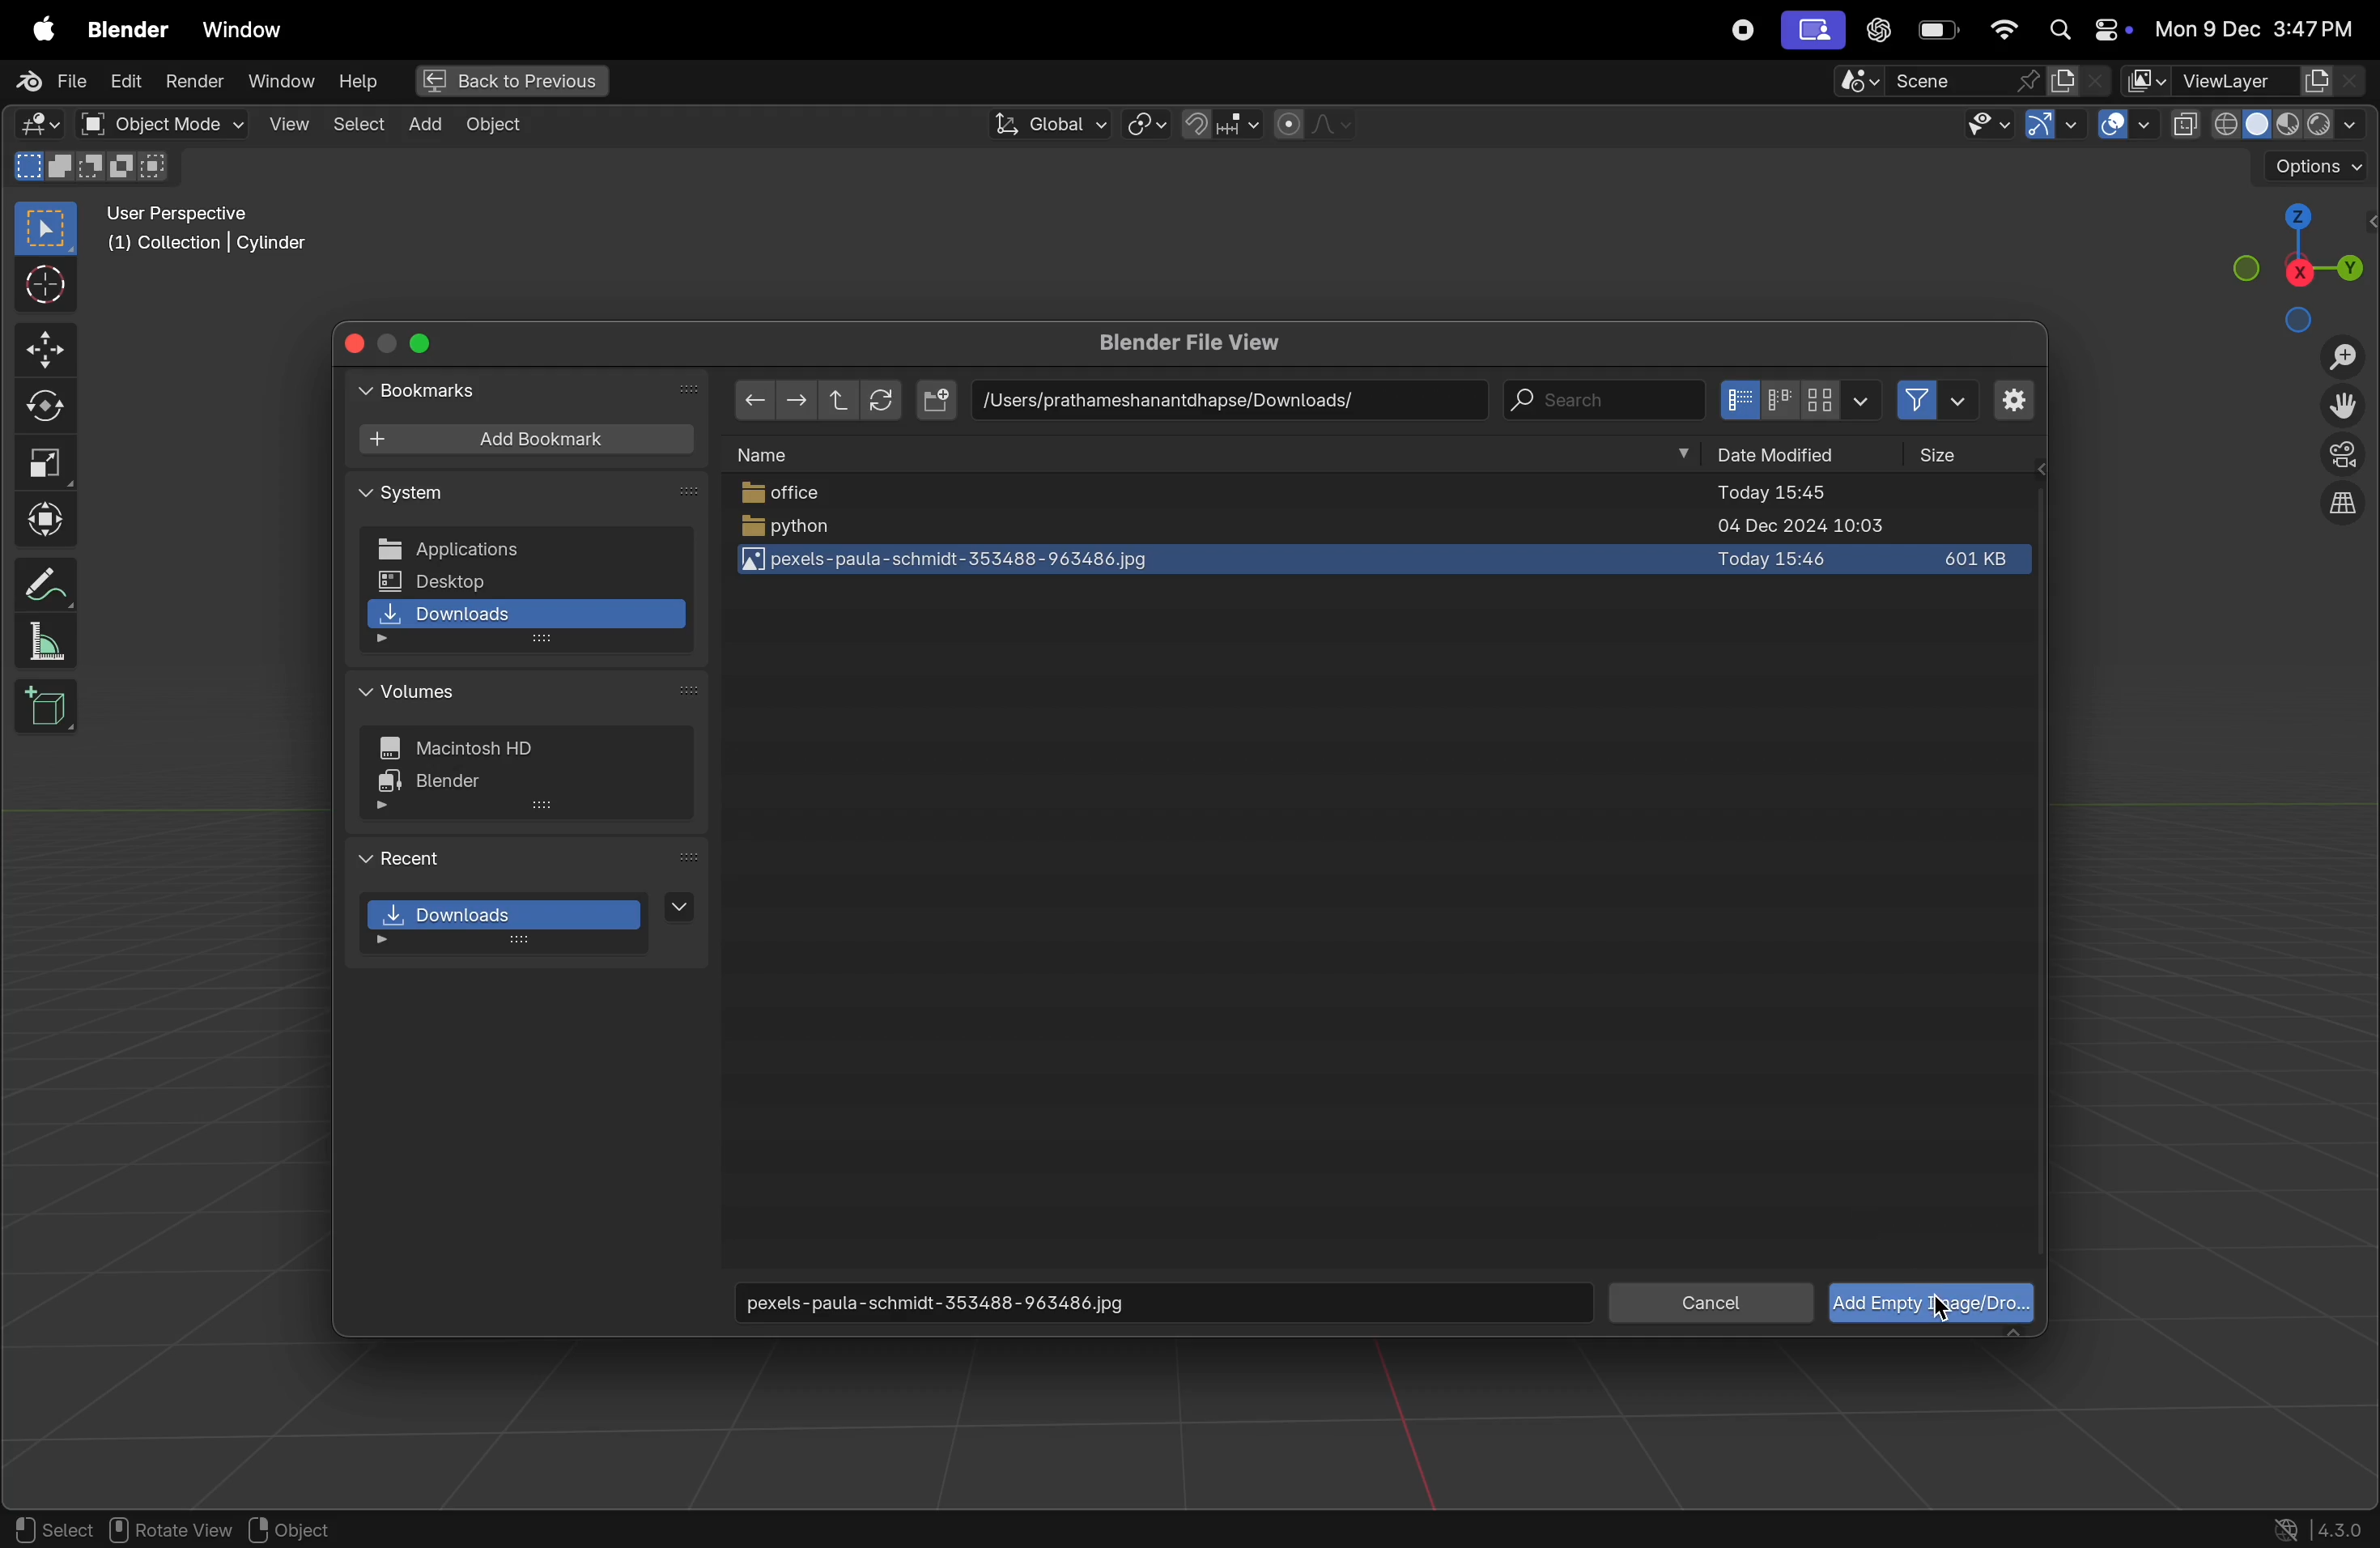 This screenshot has width=2380, height=1548. What do you see at coordinates (2055, 128) in the screenshot?
I see `show gimzo` at bounding box center [2055, 128].